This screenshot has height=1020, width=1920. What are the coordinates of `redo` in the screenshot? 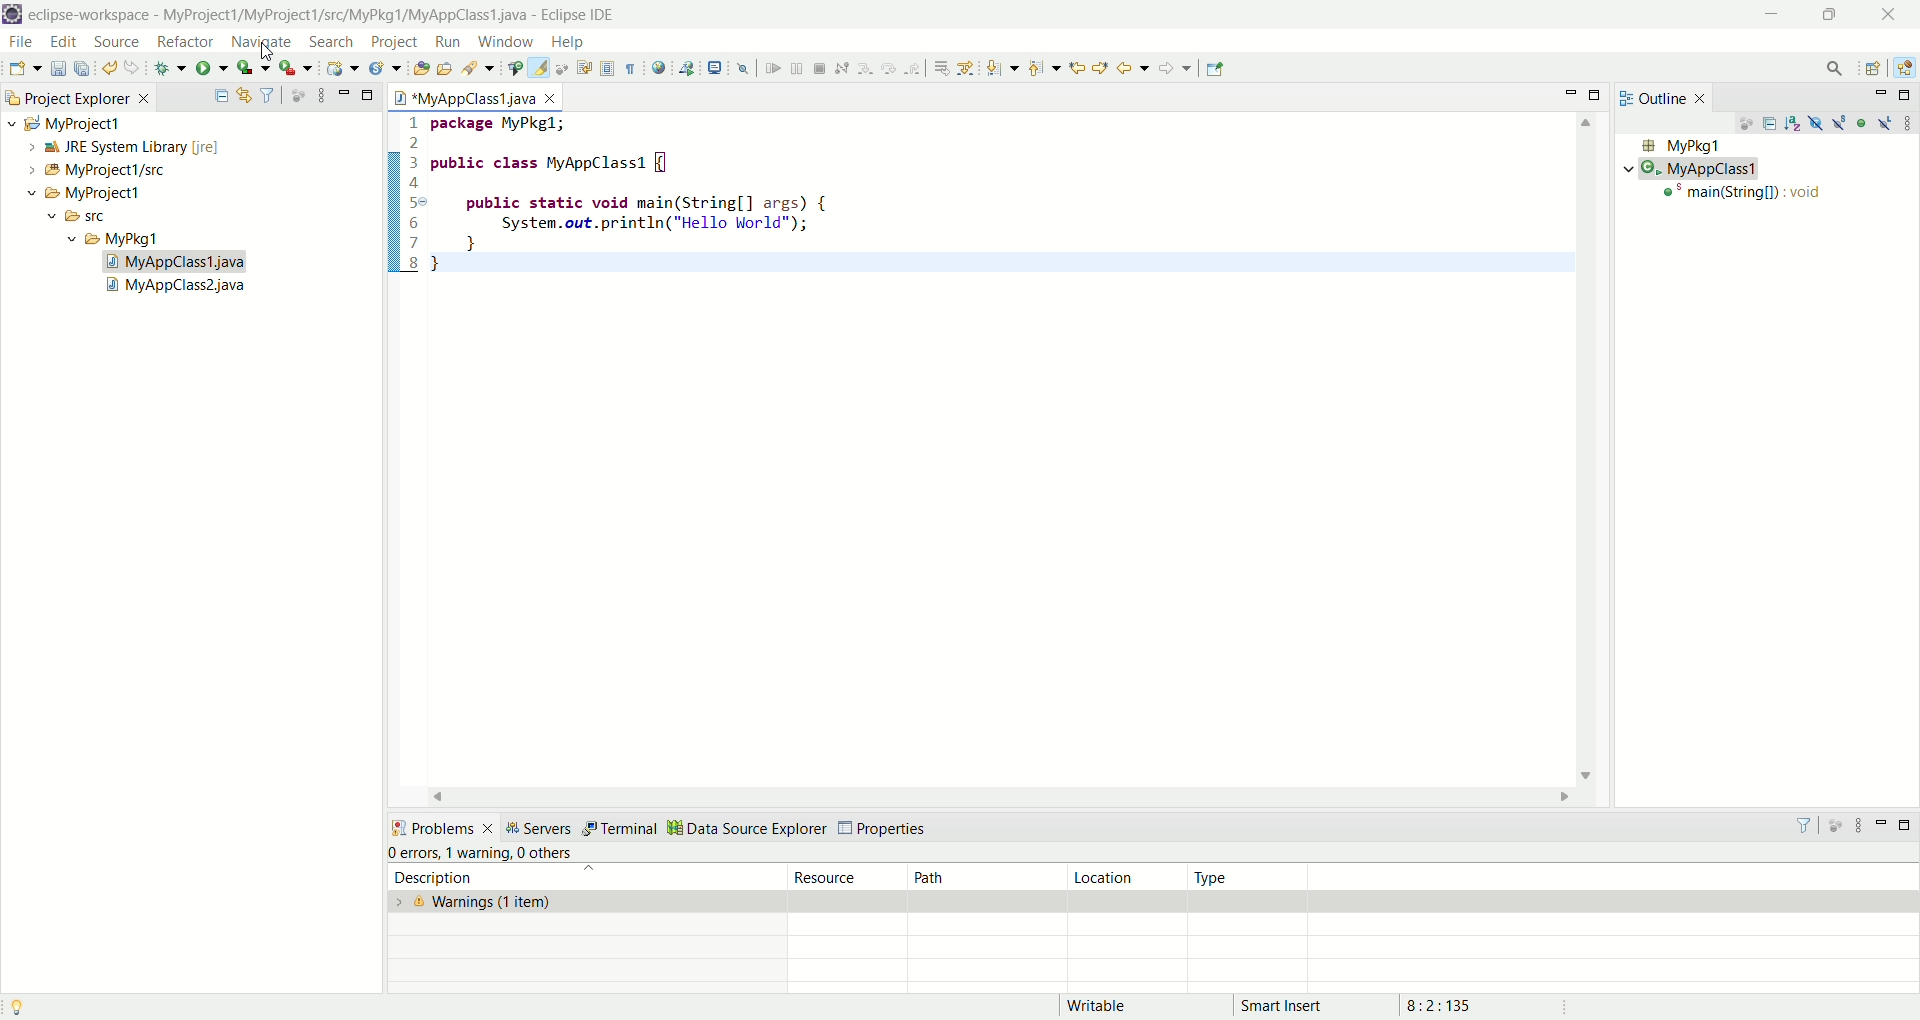 It's located at (133, 68).